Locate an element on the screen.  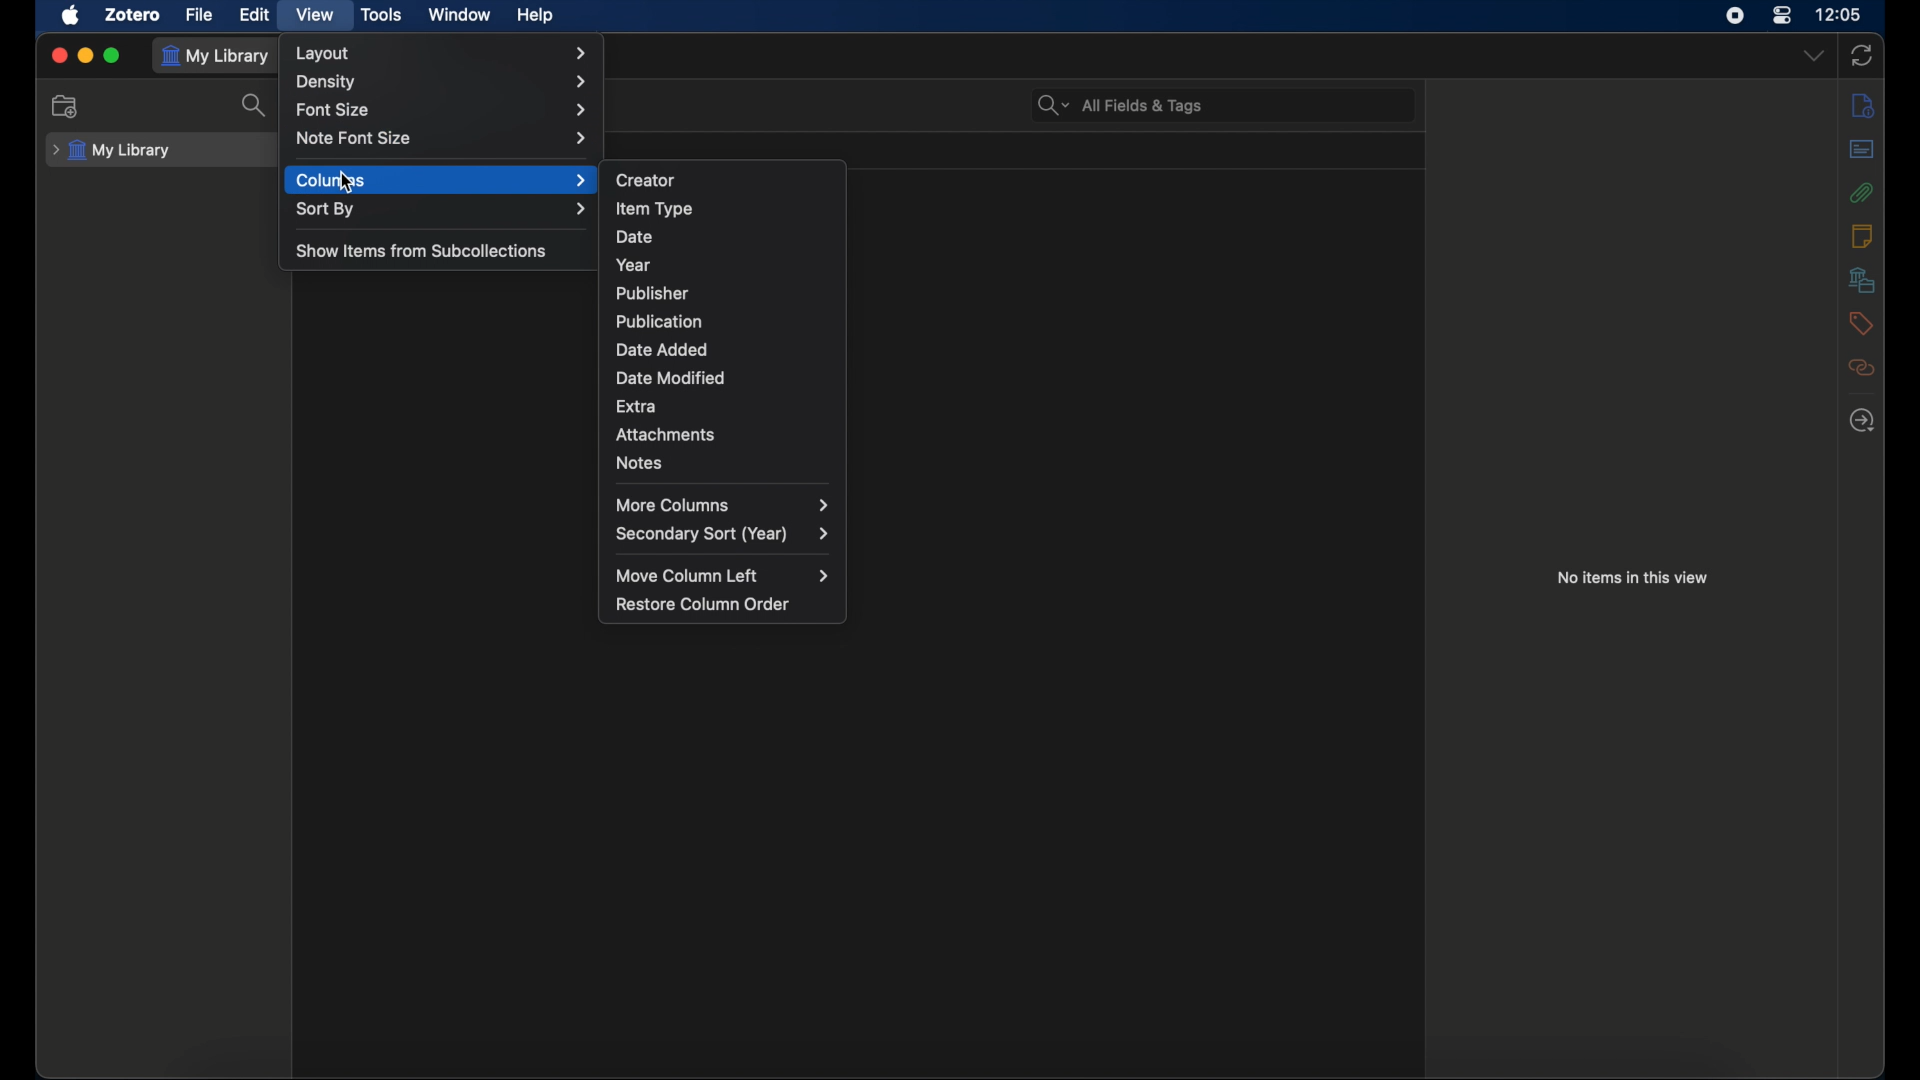
columns is located at coordinates (443, 180).